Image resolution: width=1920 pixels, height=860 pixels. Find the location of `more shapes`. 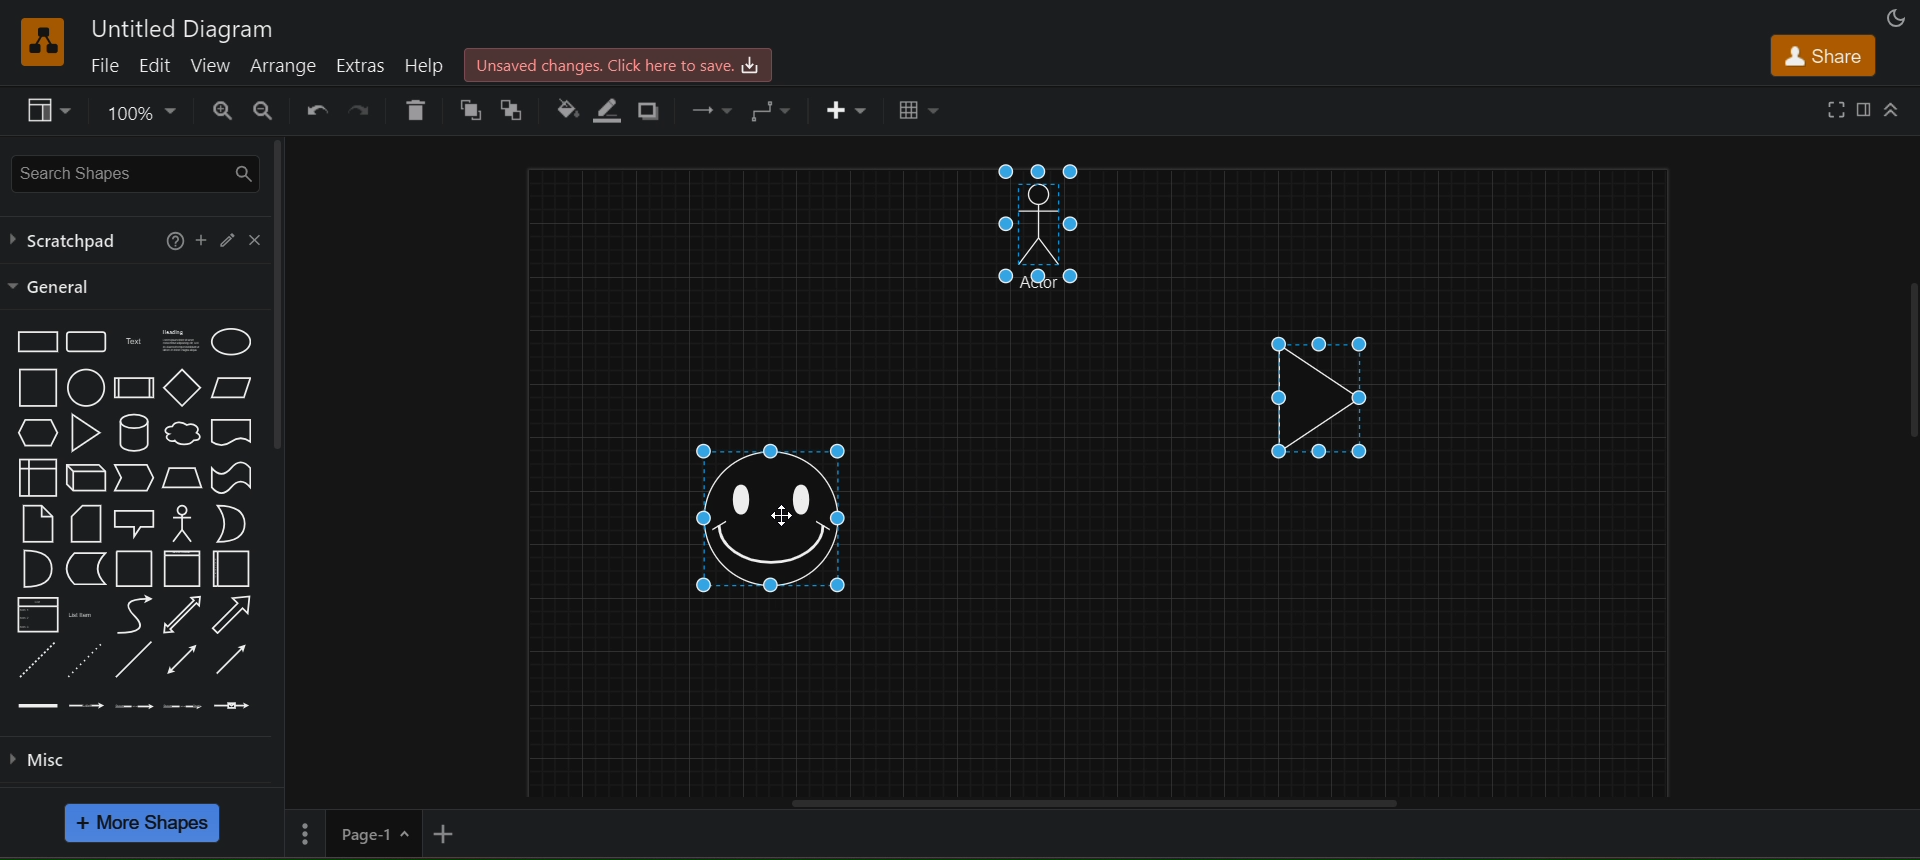

more shapes is located at coordinates (144, 824).